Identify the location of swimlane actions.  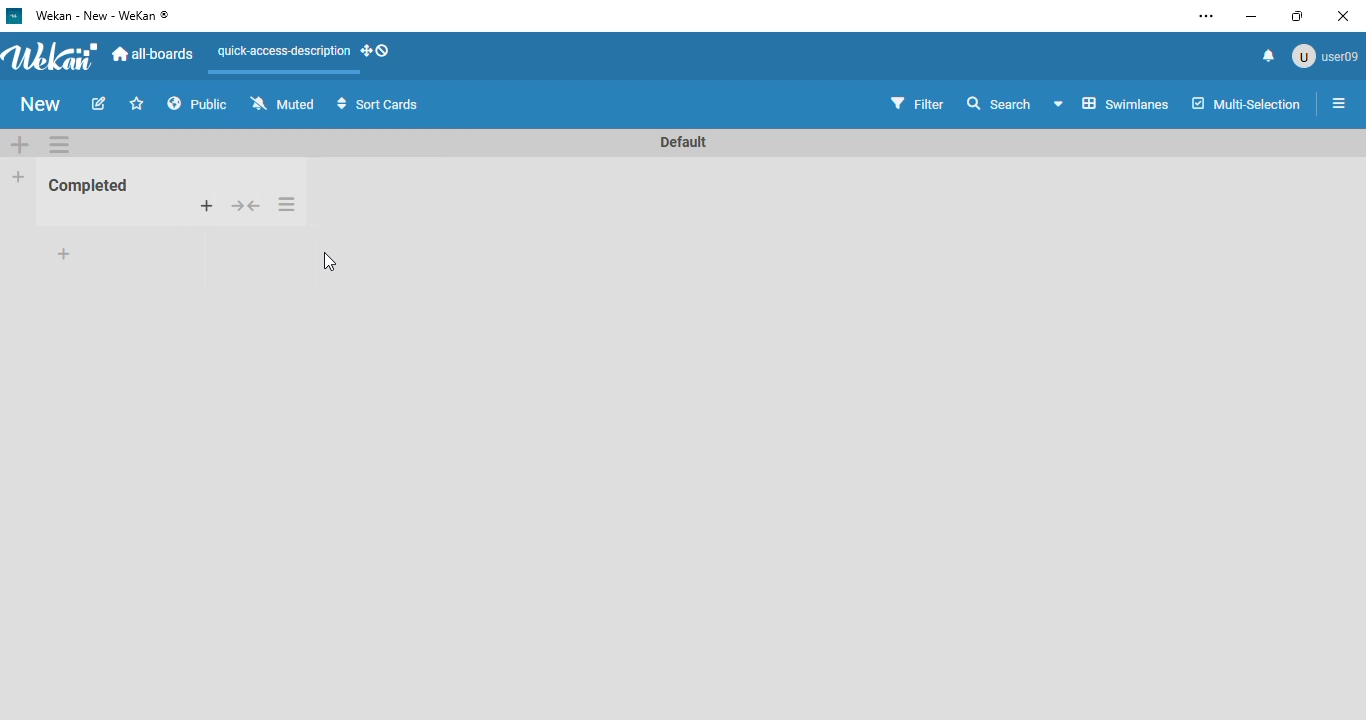
(60, 144).